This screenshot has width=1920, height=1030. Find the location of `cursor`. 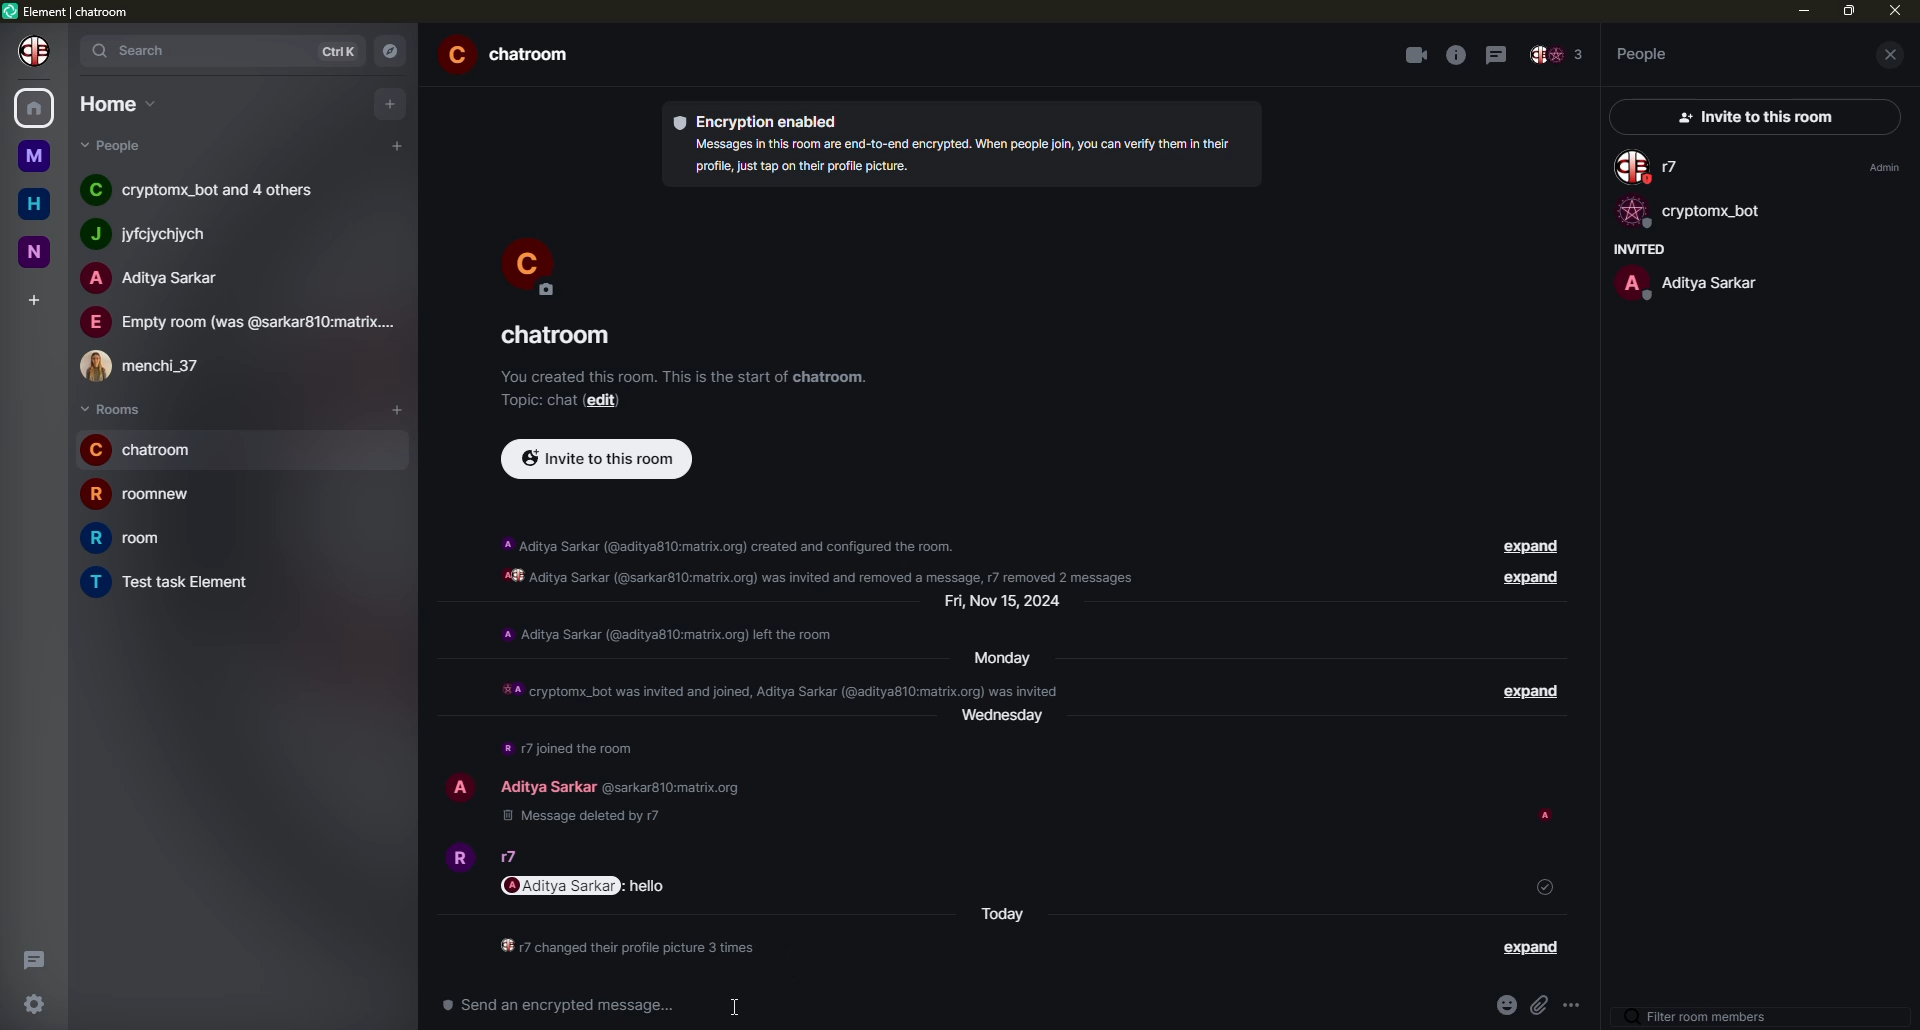

cursor is located at coordinates (736, 1006).